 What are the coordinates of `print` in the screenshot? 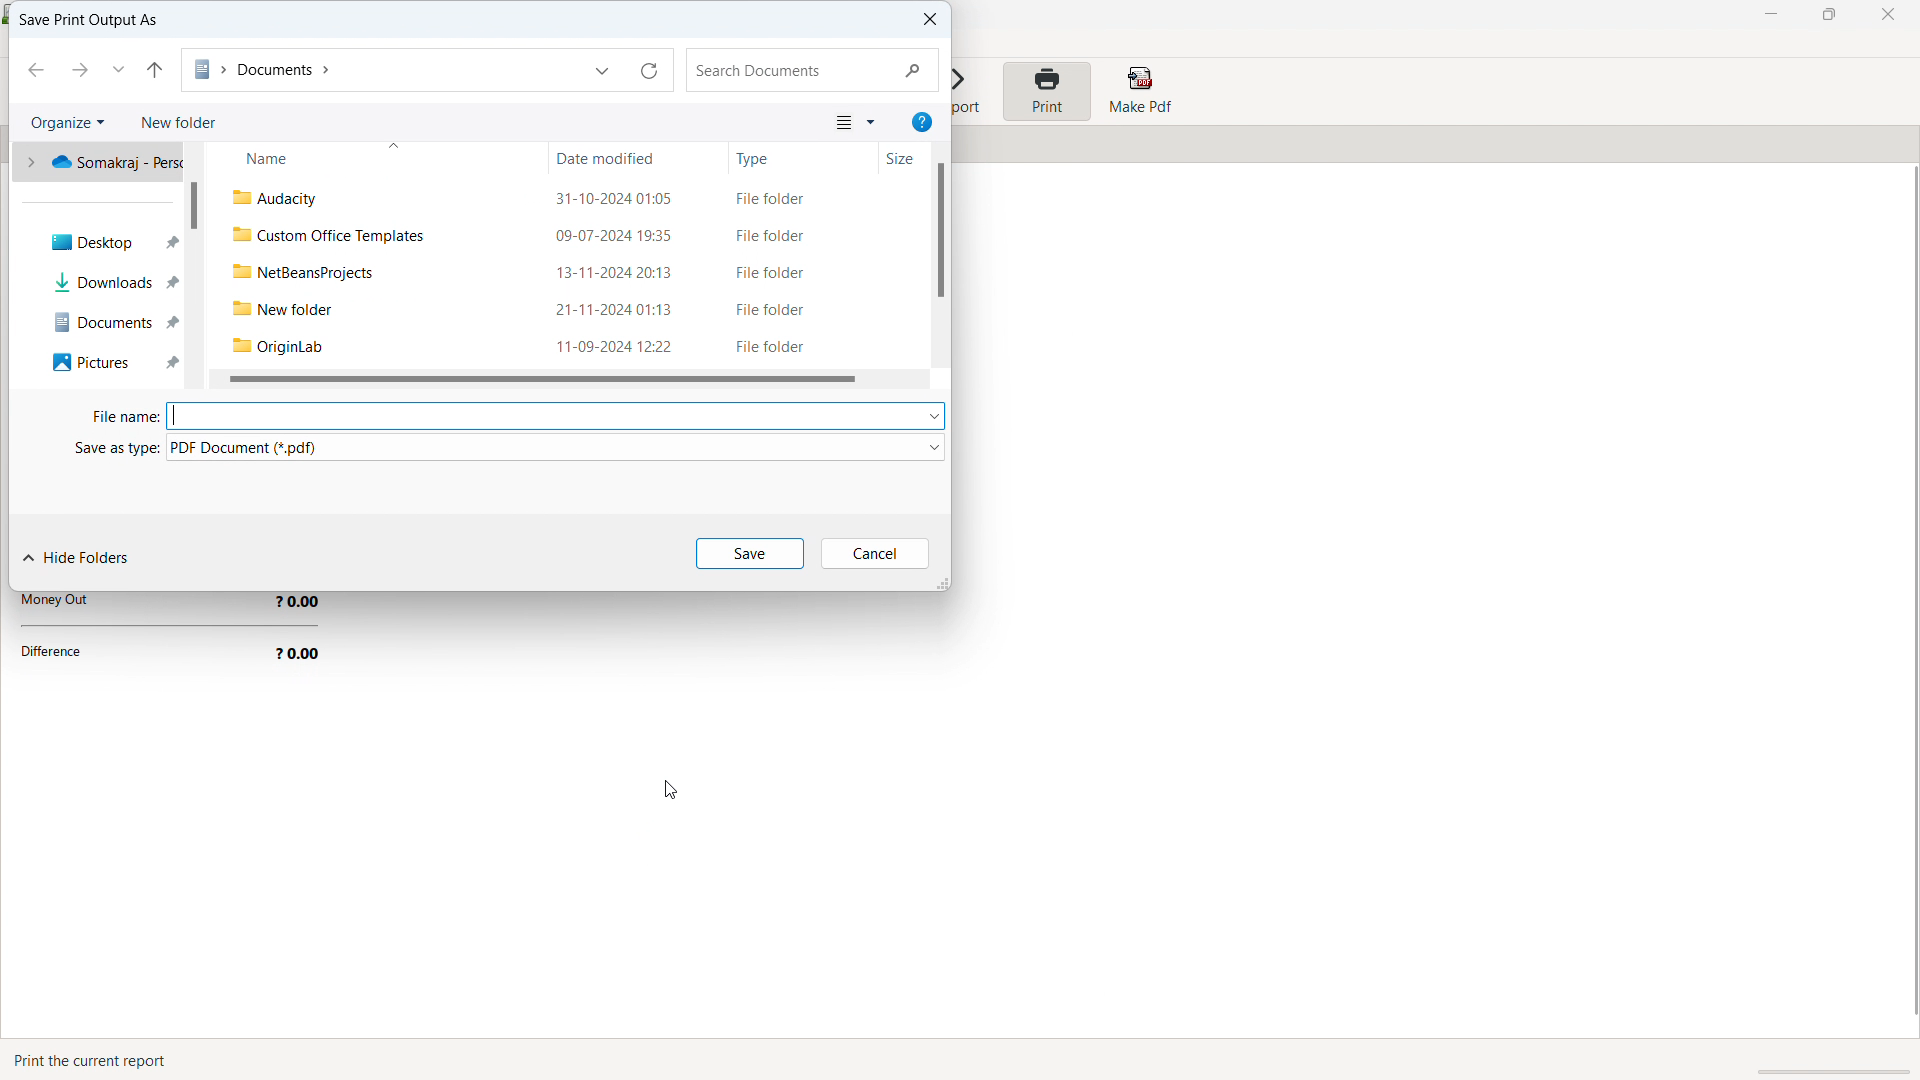 It's located at (1046, 91).